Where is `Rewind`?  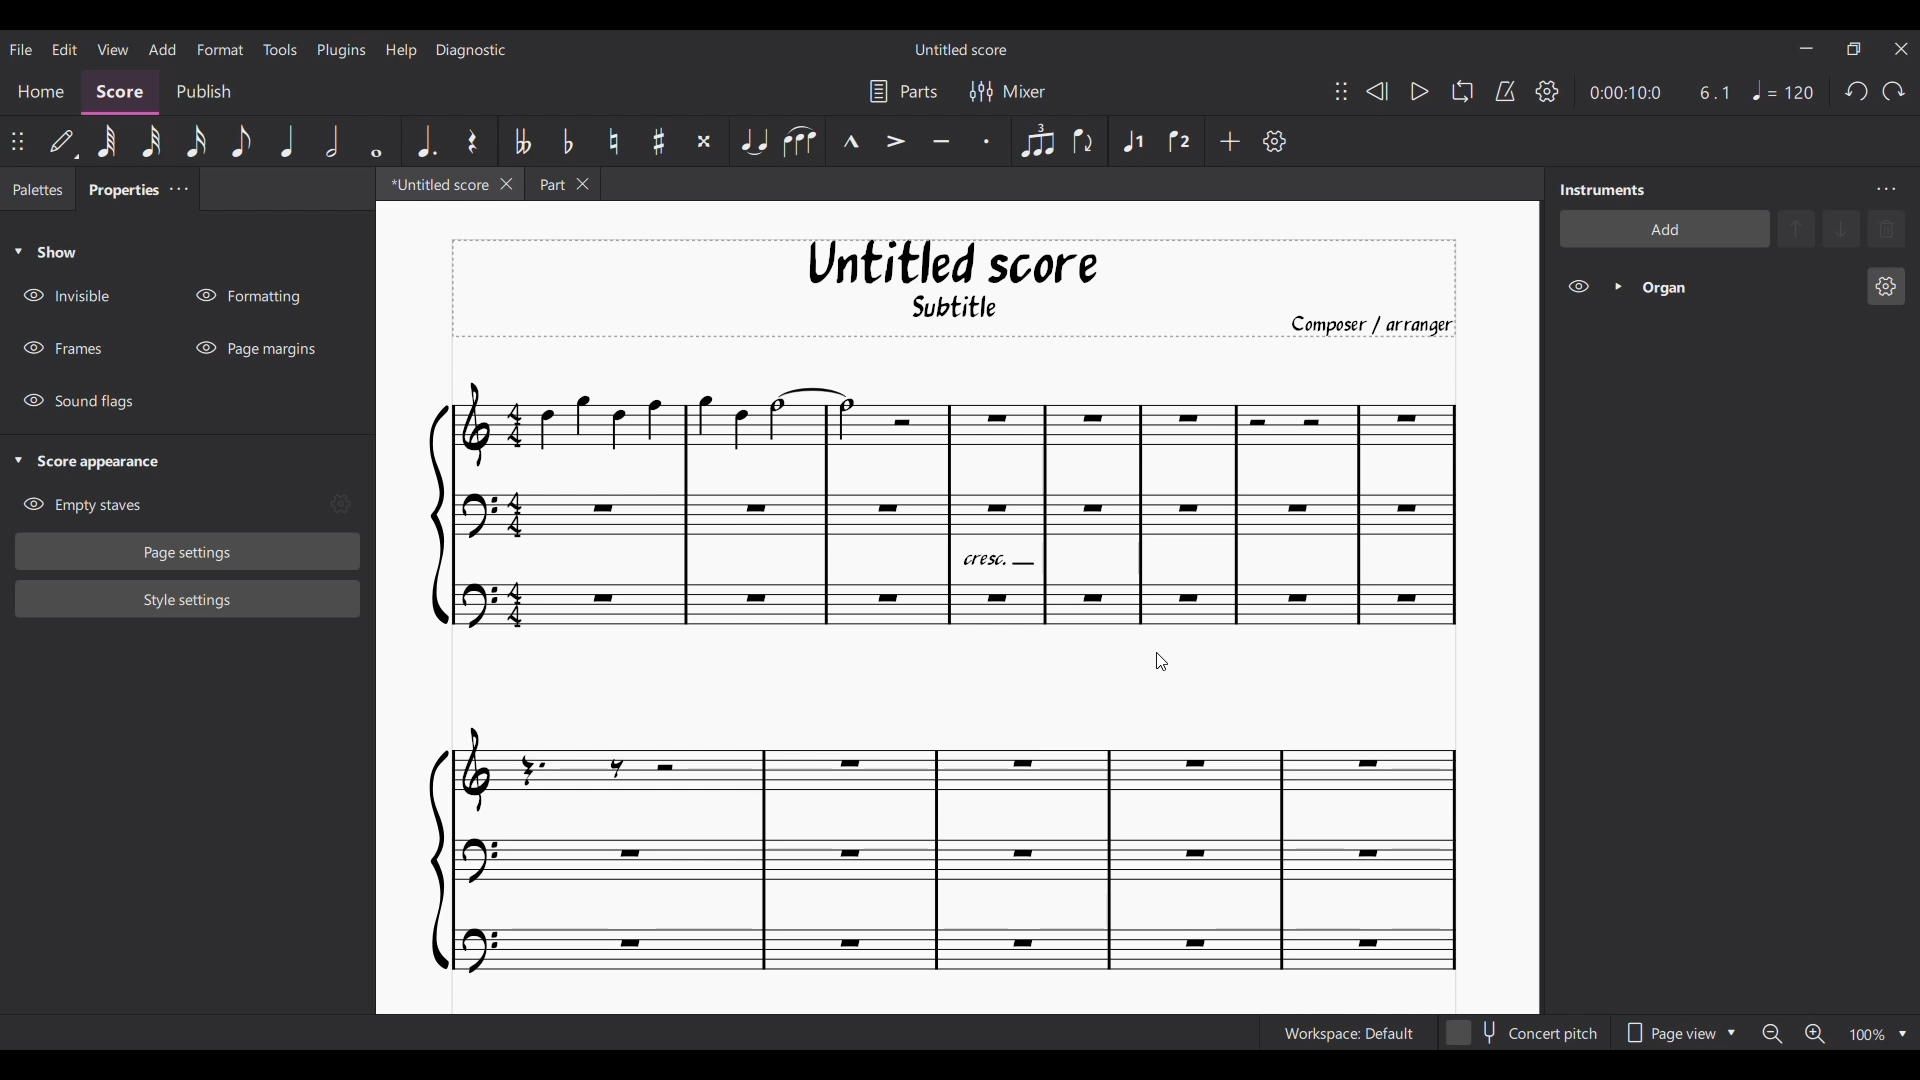 Rewind is located at coordinates (1377, 91).